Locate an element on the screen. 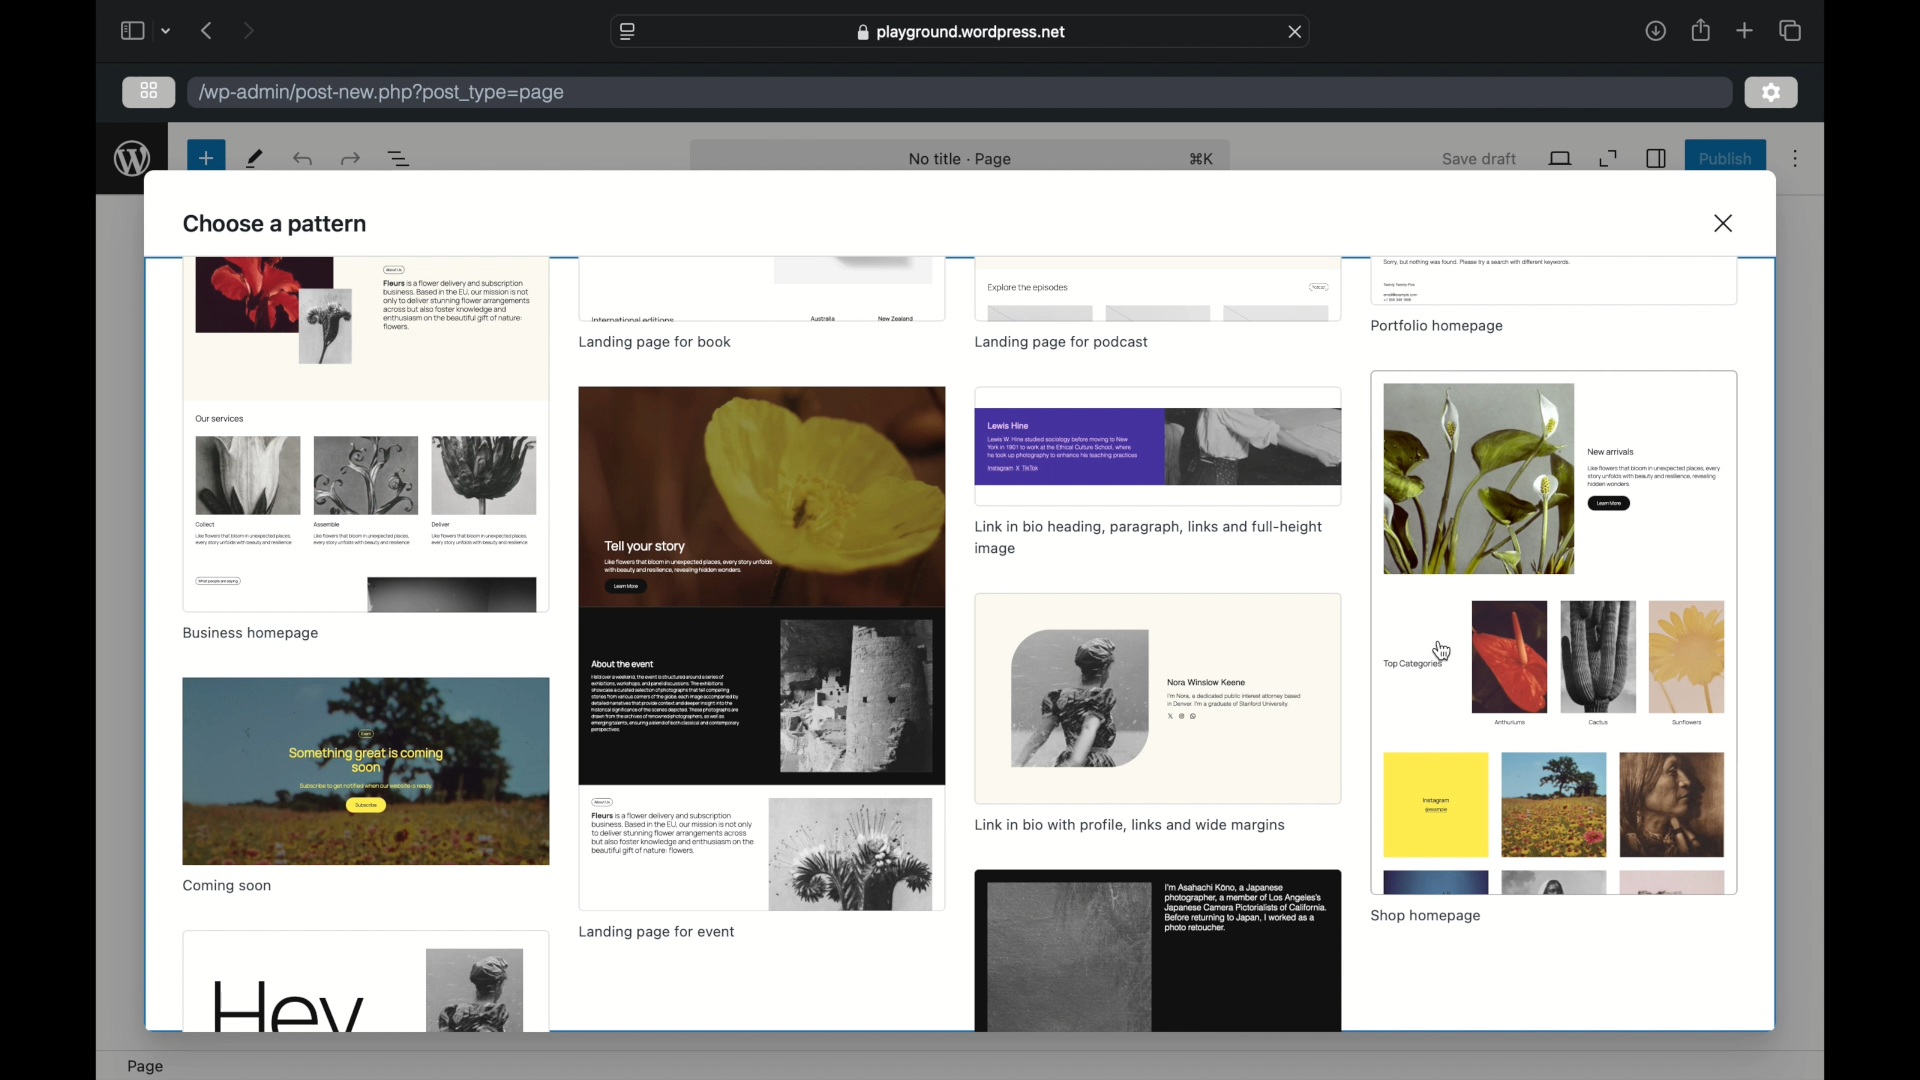 Image resolution: width=1920 pixels, height=1080 pixels. shortcut is located at coordinates (1205, 160).